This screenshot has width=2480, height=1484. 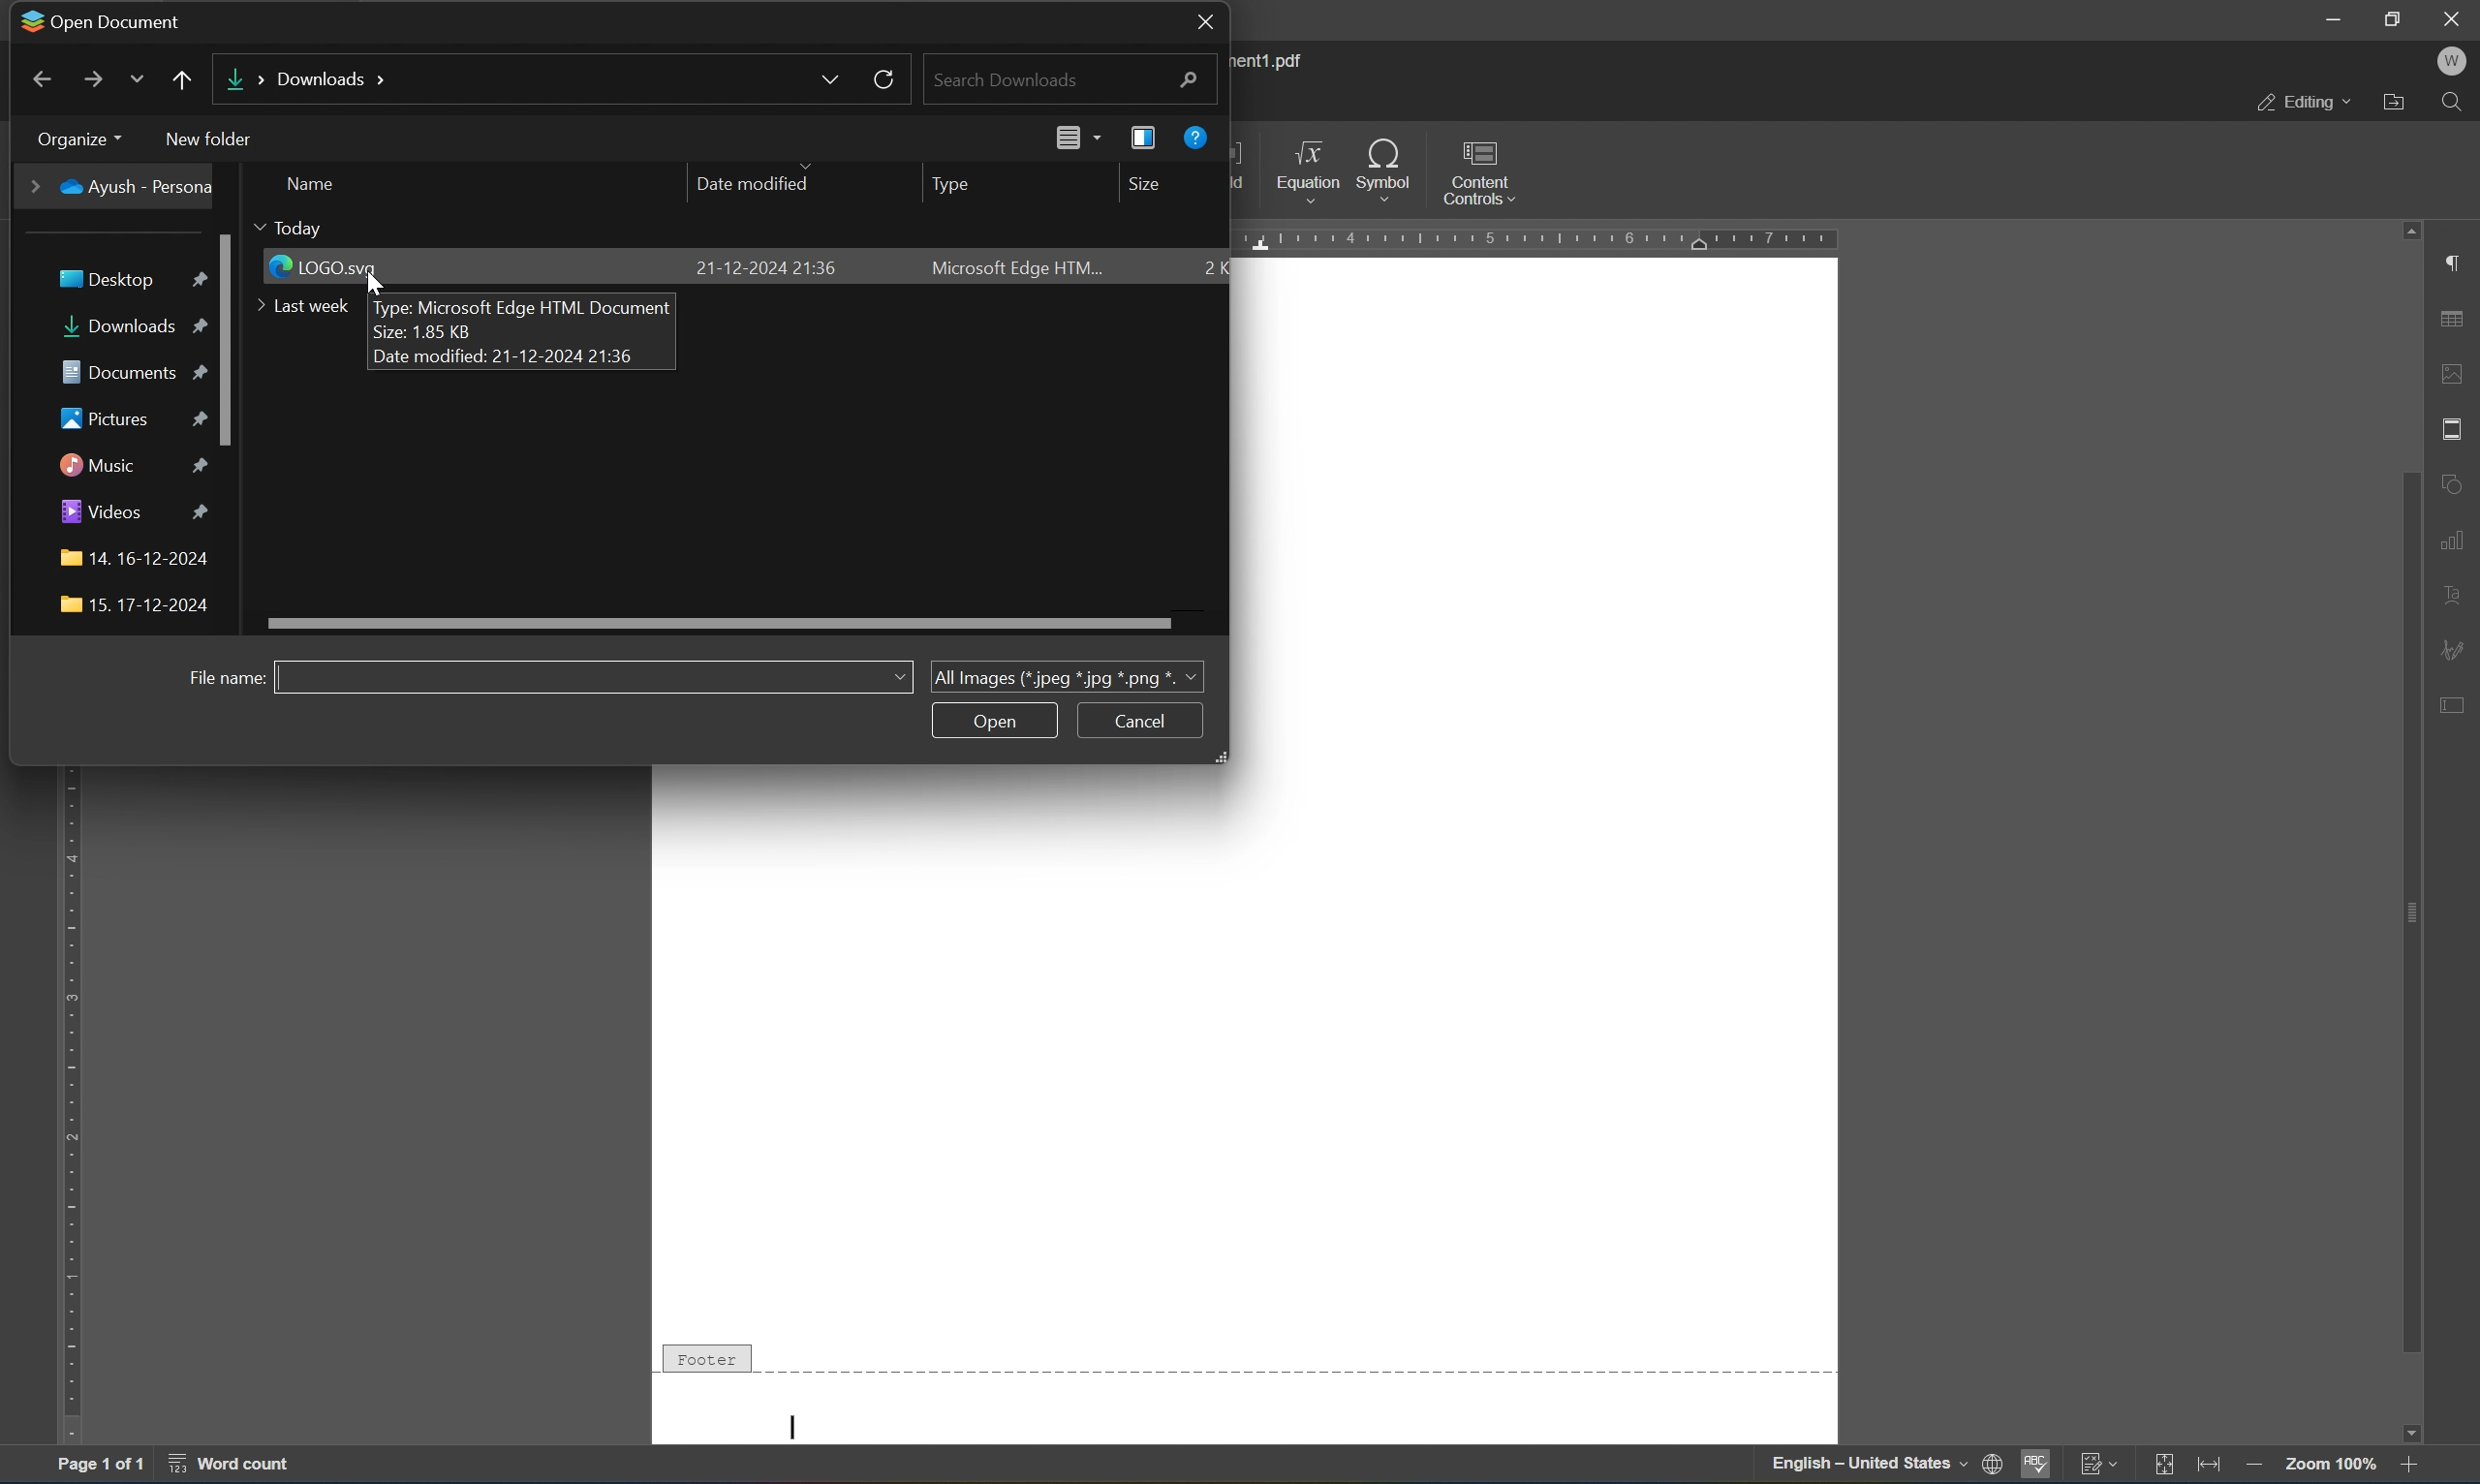 What do you see at coordinates (2458, 264) in the screenshot?
I see `paragraph settings` at bounding box center [2458, 264].